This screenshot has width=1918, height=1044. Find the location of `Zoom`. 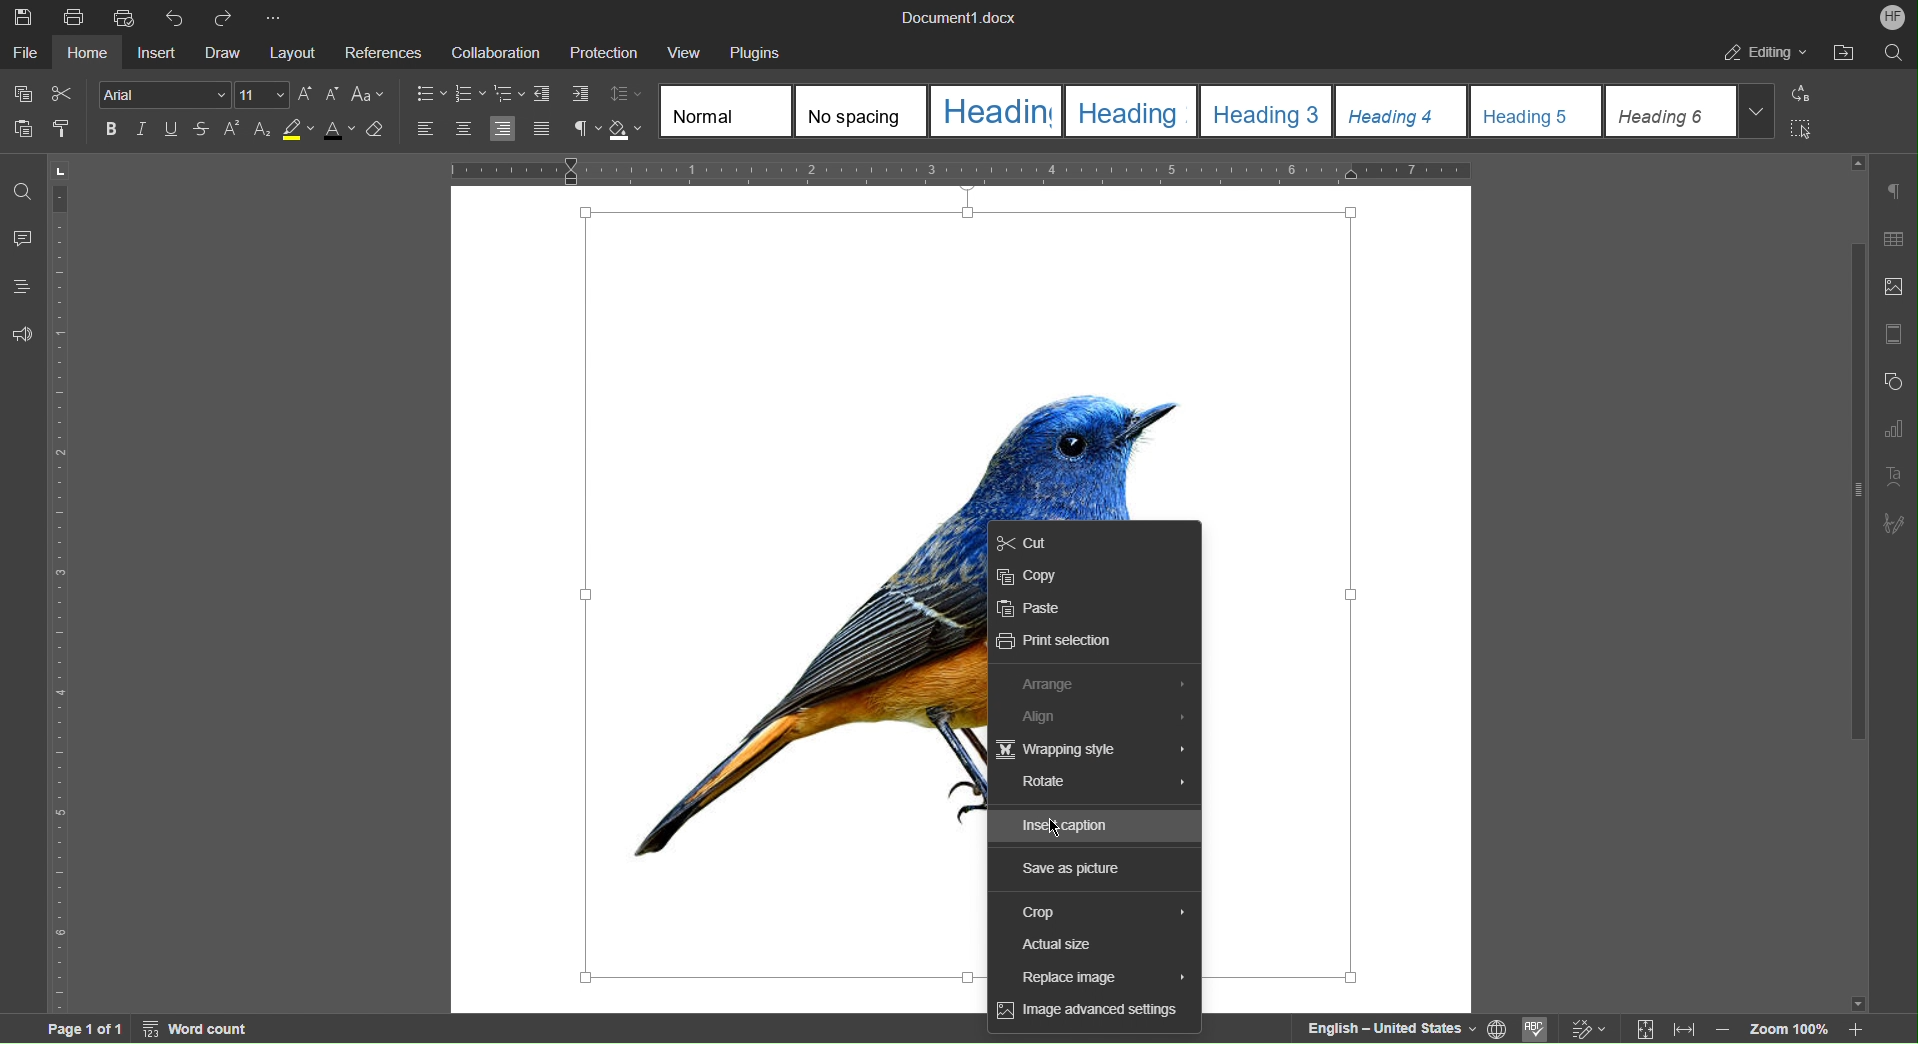

Zoom is located at coordinates (1787, 1028).